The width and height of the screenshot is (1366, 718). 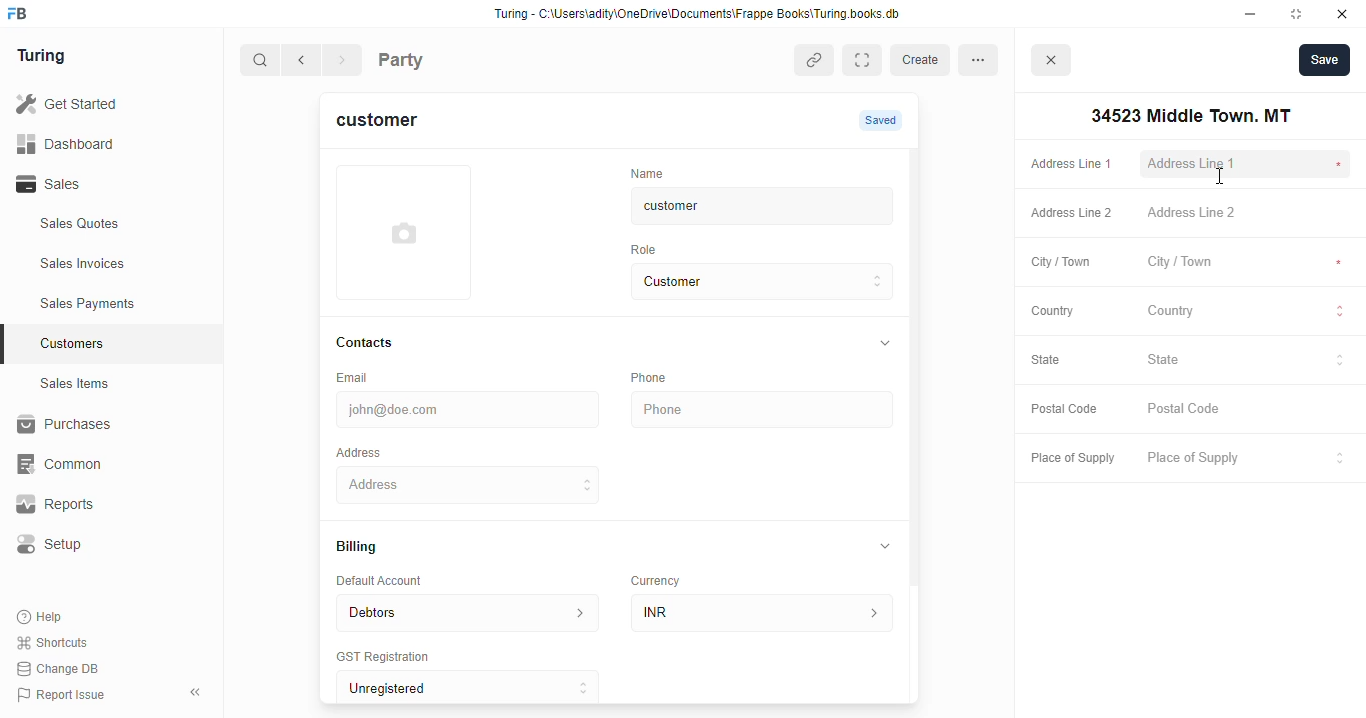 I want to click on Reports, so click(x=91, y=505).